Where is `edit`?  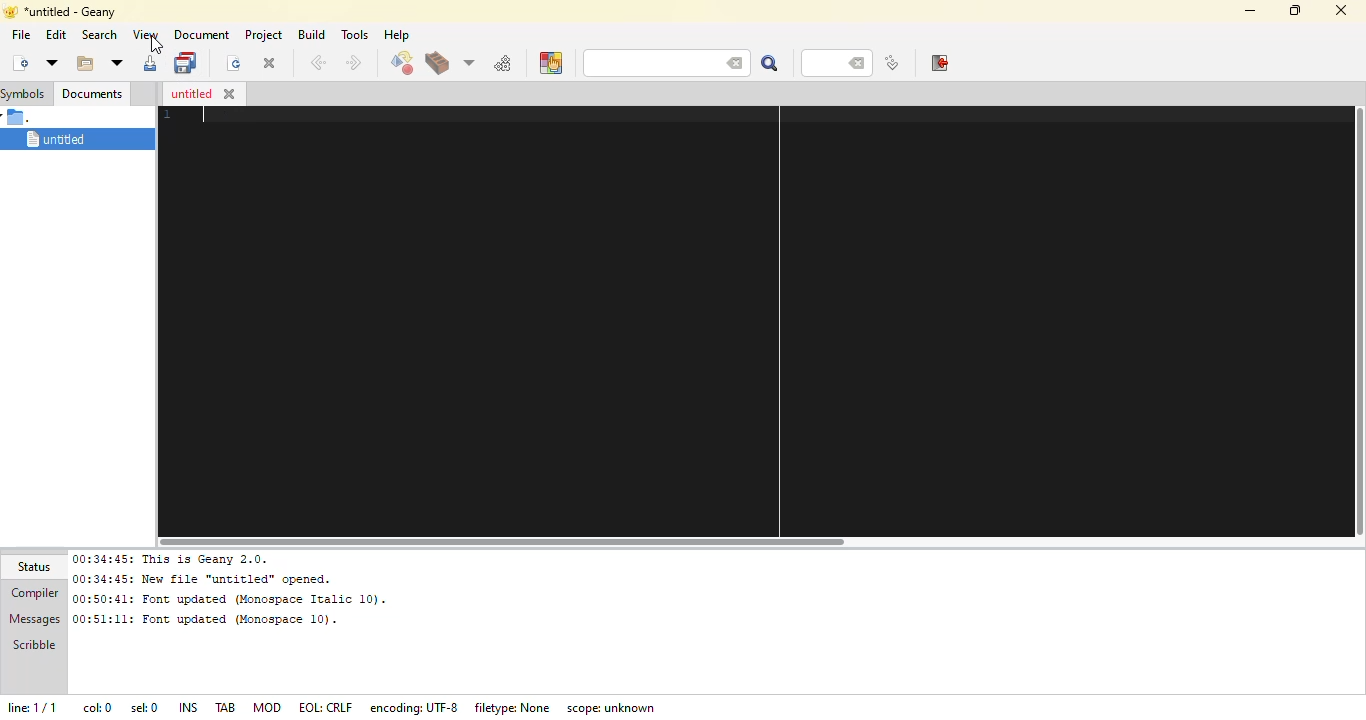 edit is located at coordinates (56, 35).